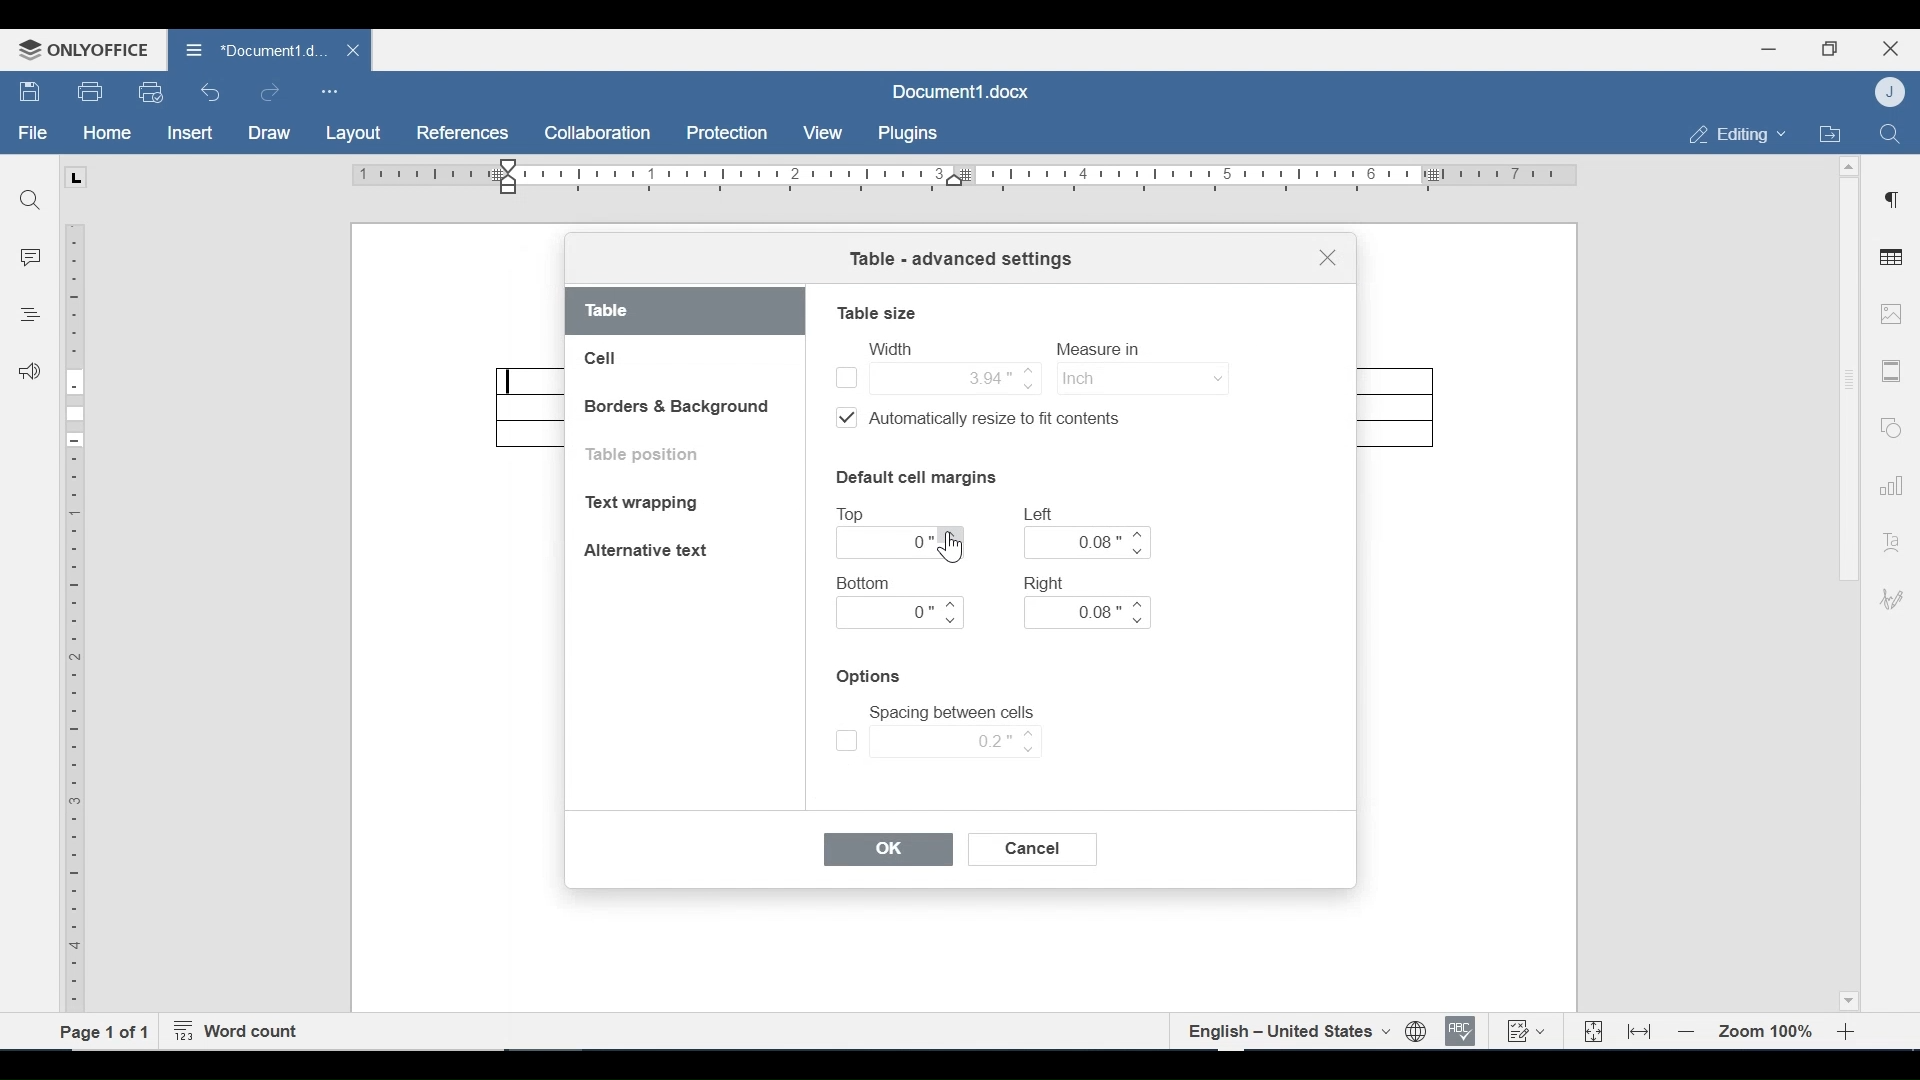  What do you see at coordinates (990, 421) in the screenshot?
I see `Automatically resize to fit contents` at bounding box center [990, 421].